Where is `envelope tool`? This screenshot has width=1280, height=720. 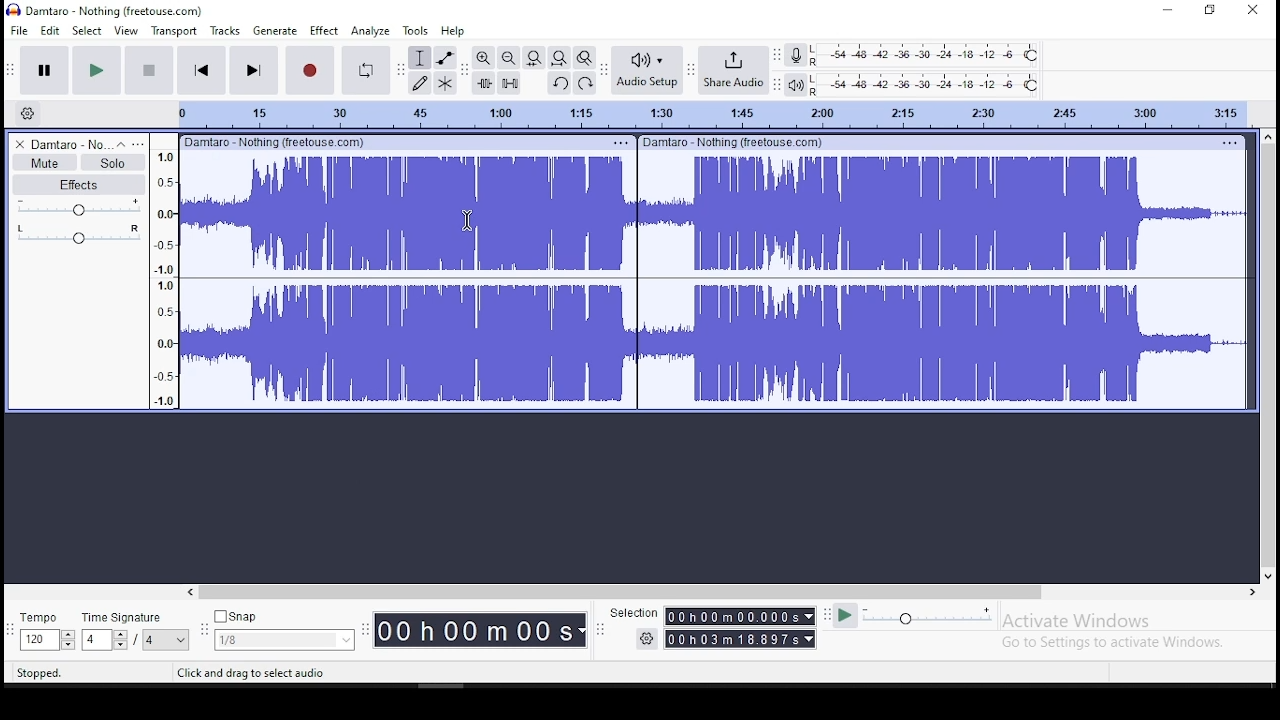
envelope tool is located at coordinates (445, 58).